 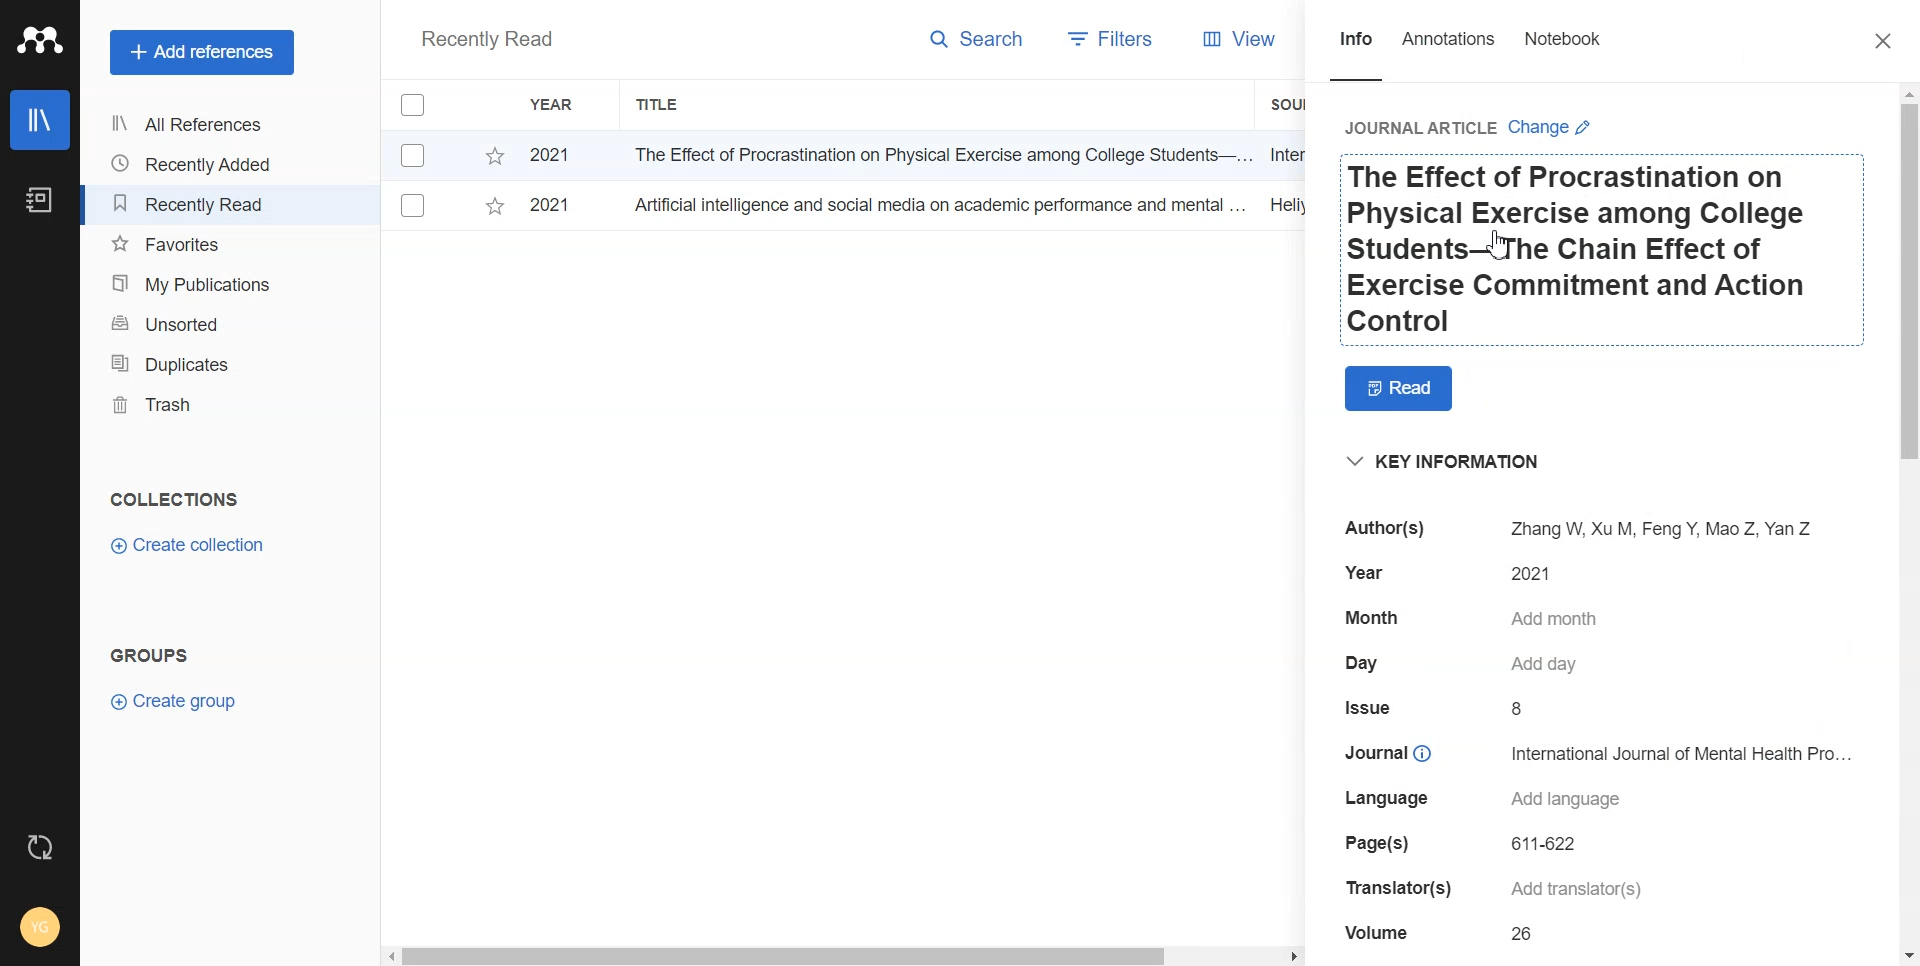 I want to click on Starred, so click(x=494, y=210).